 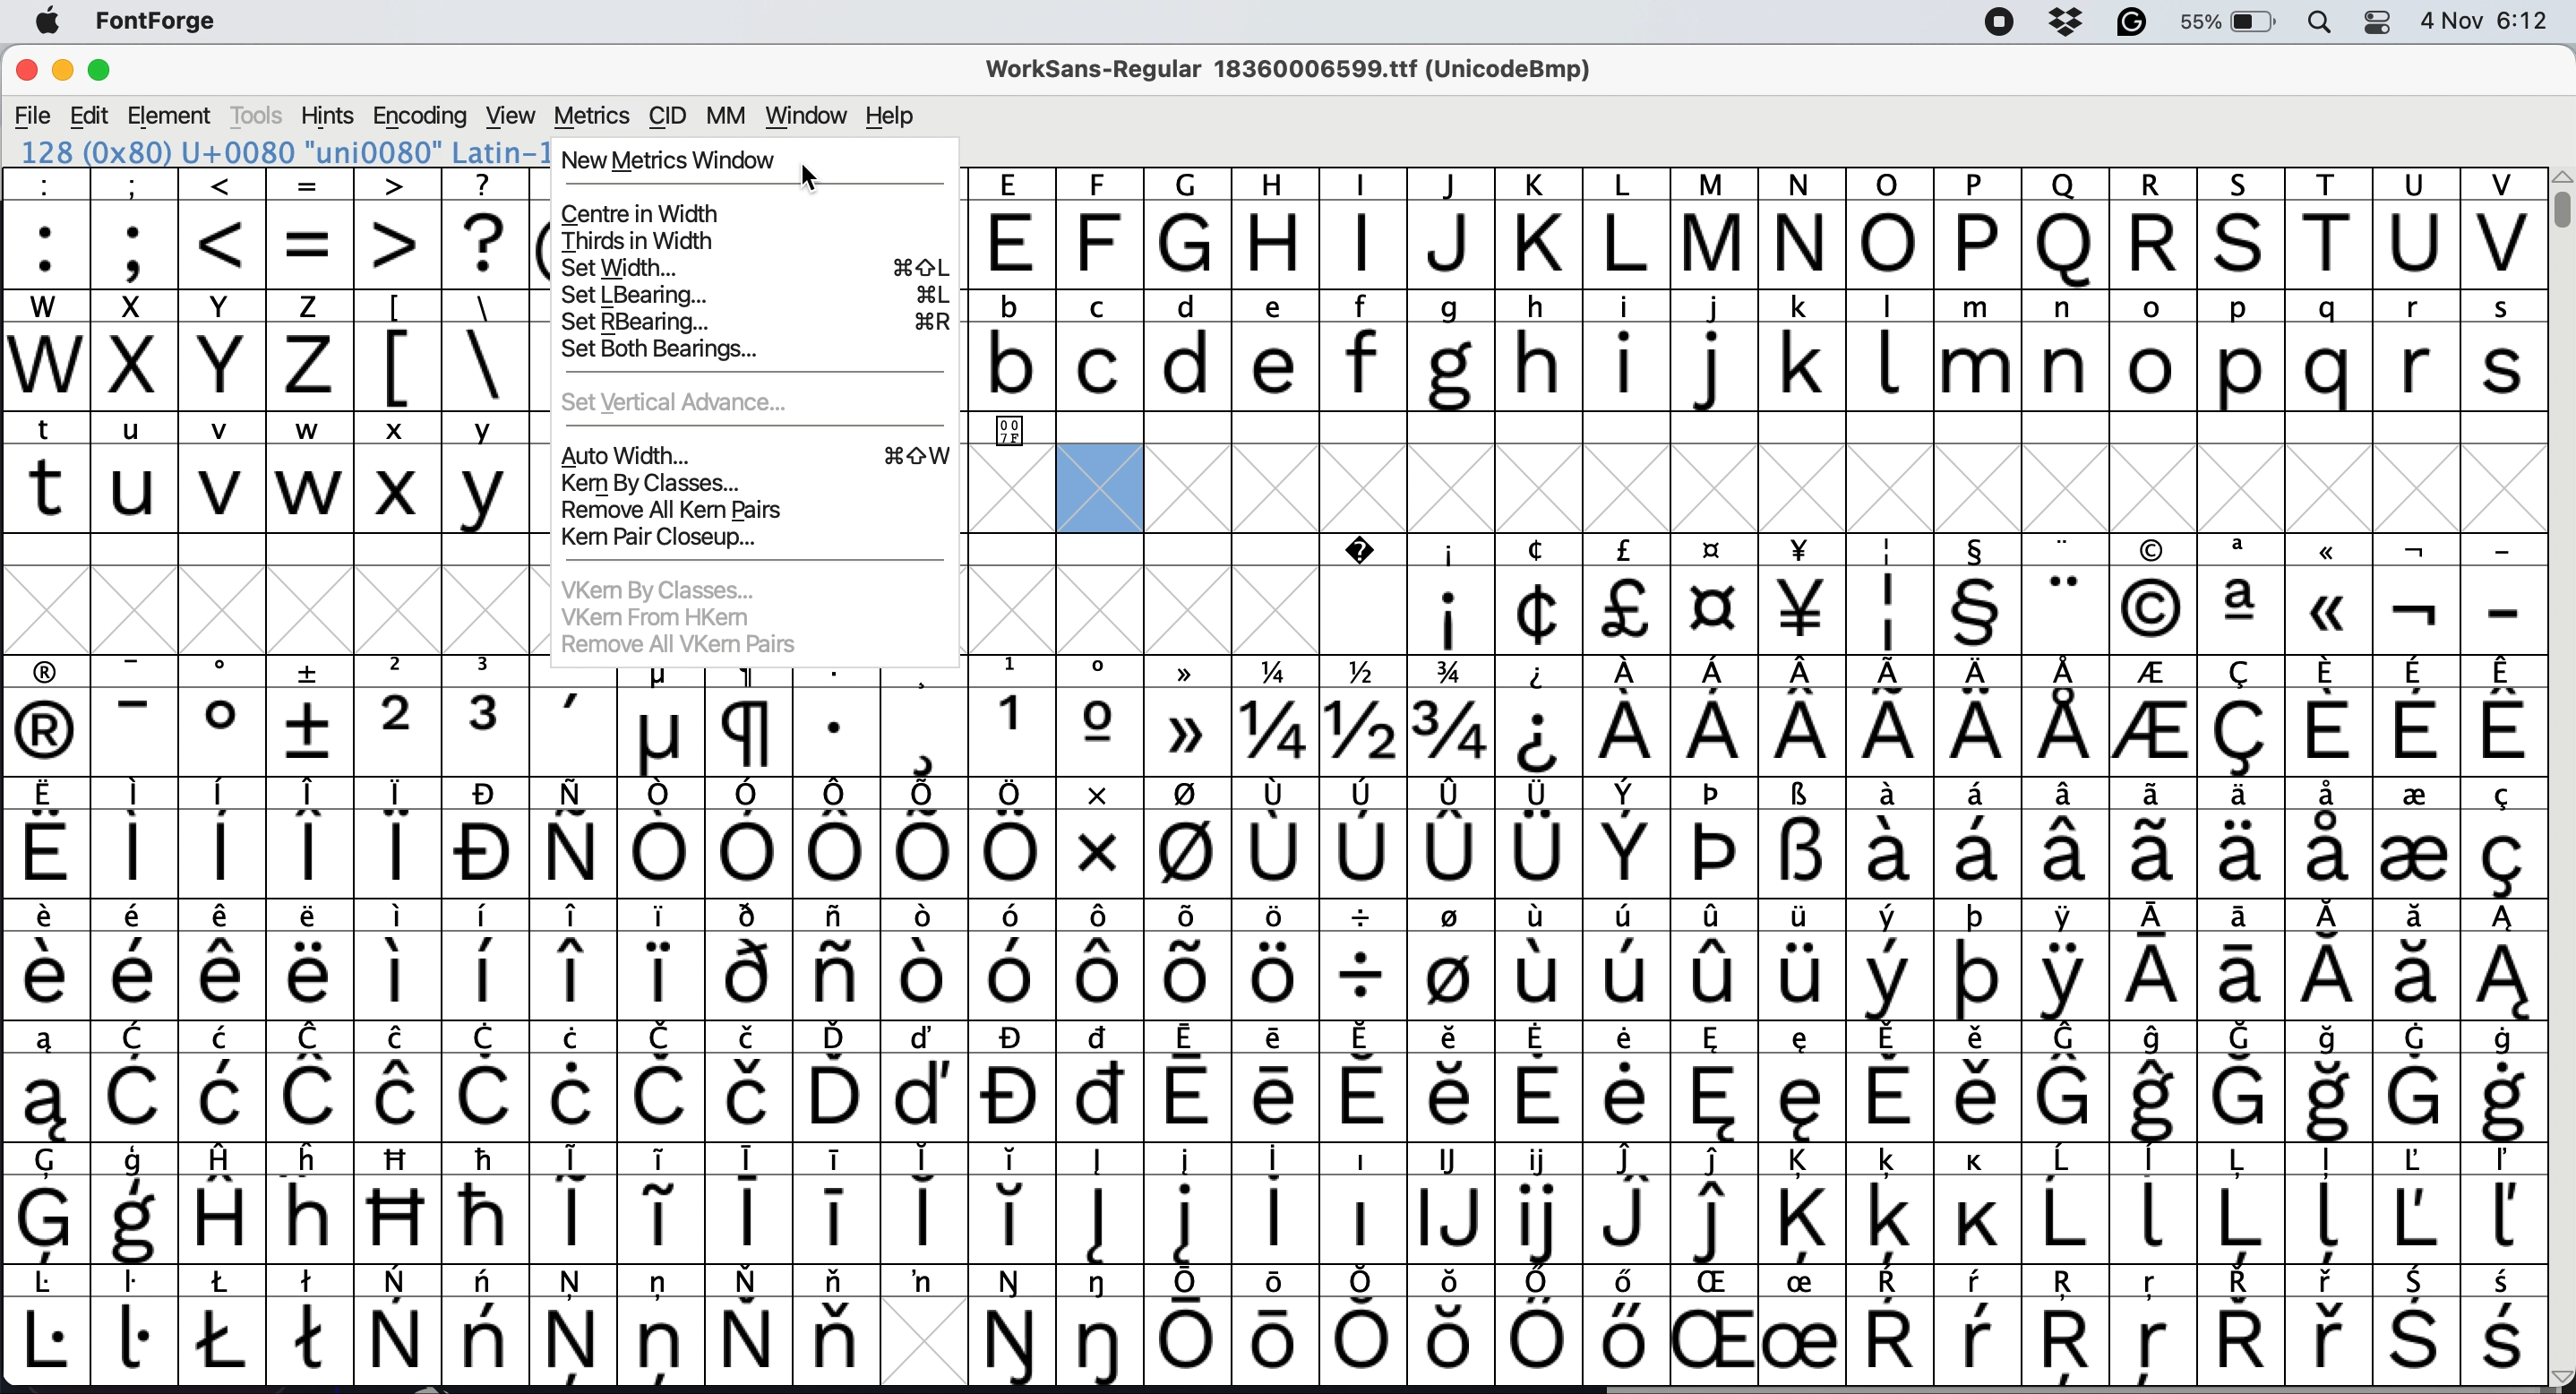 I want to click on screen recorder, so click(x=2000, y=25).